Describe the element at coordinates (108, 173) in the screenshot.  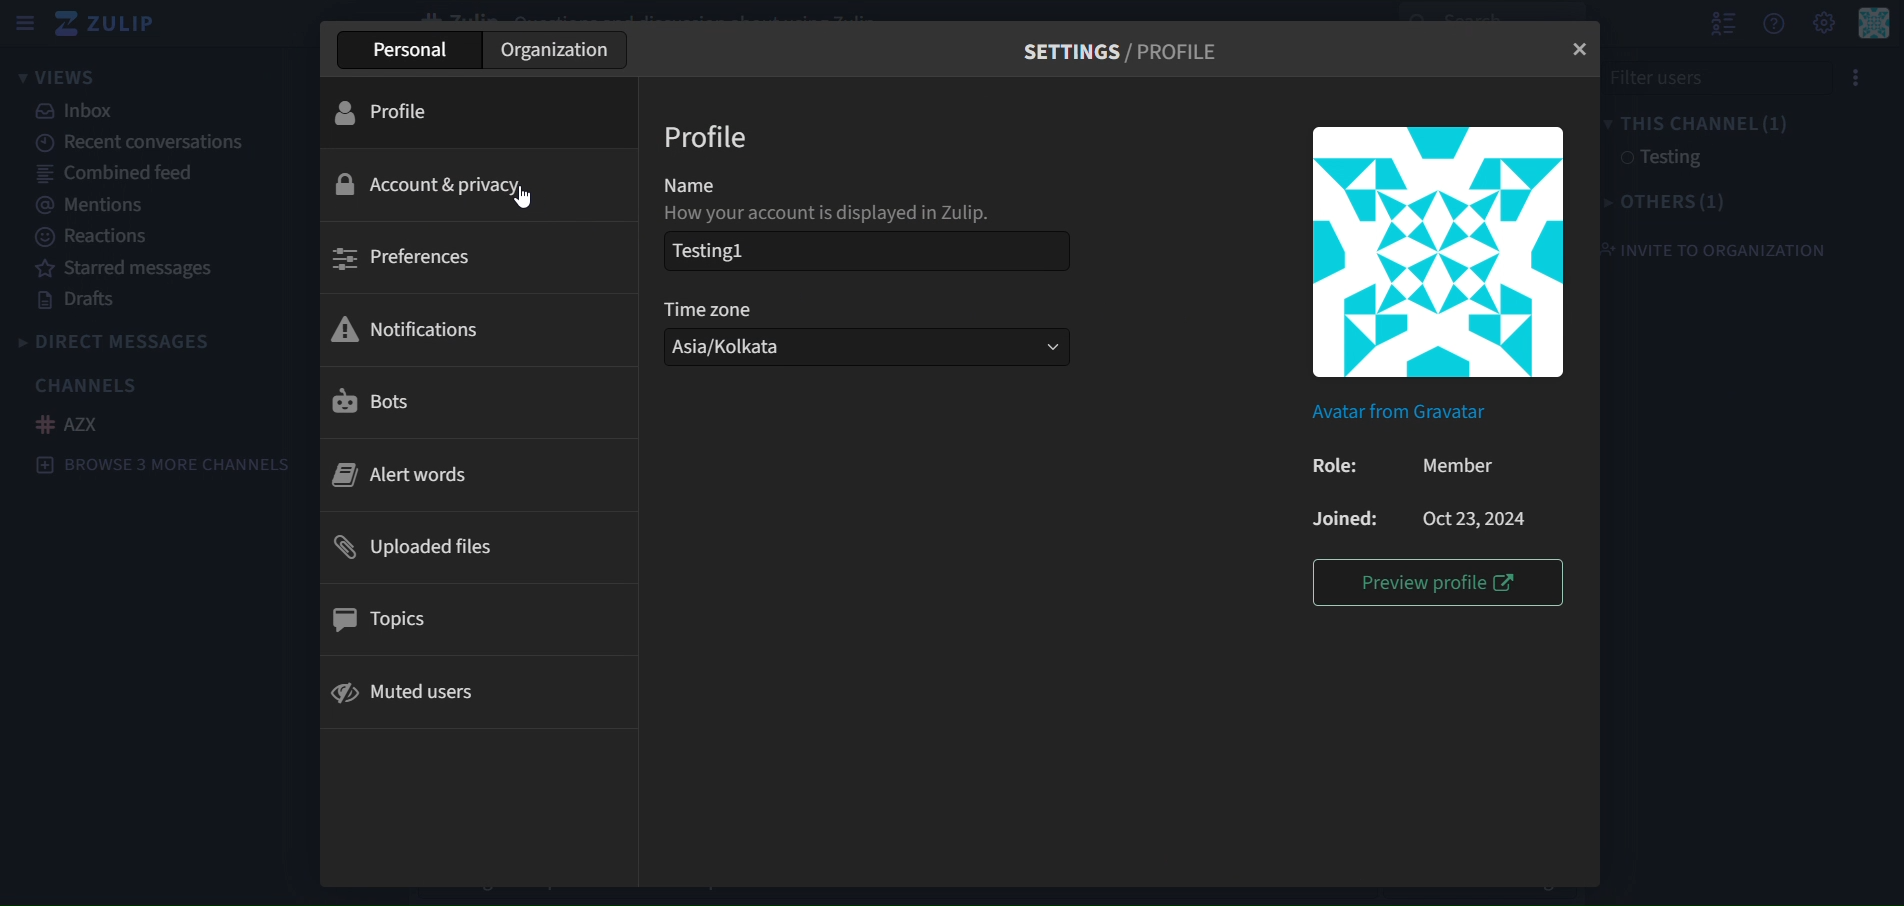
I see `combined feed` at that location.